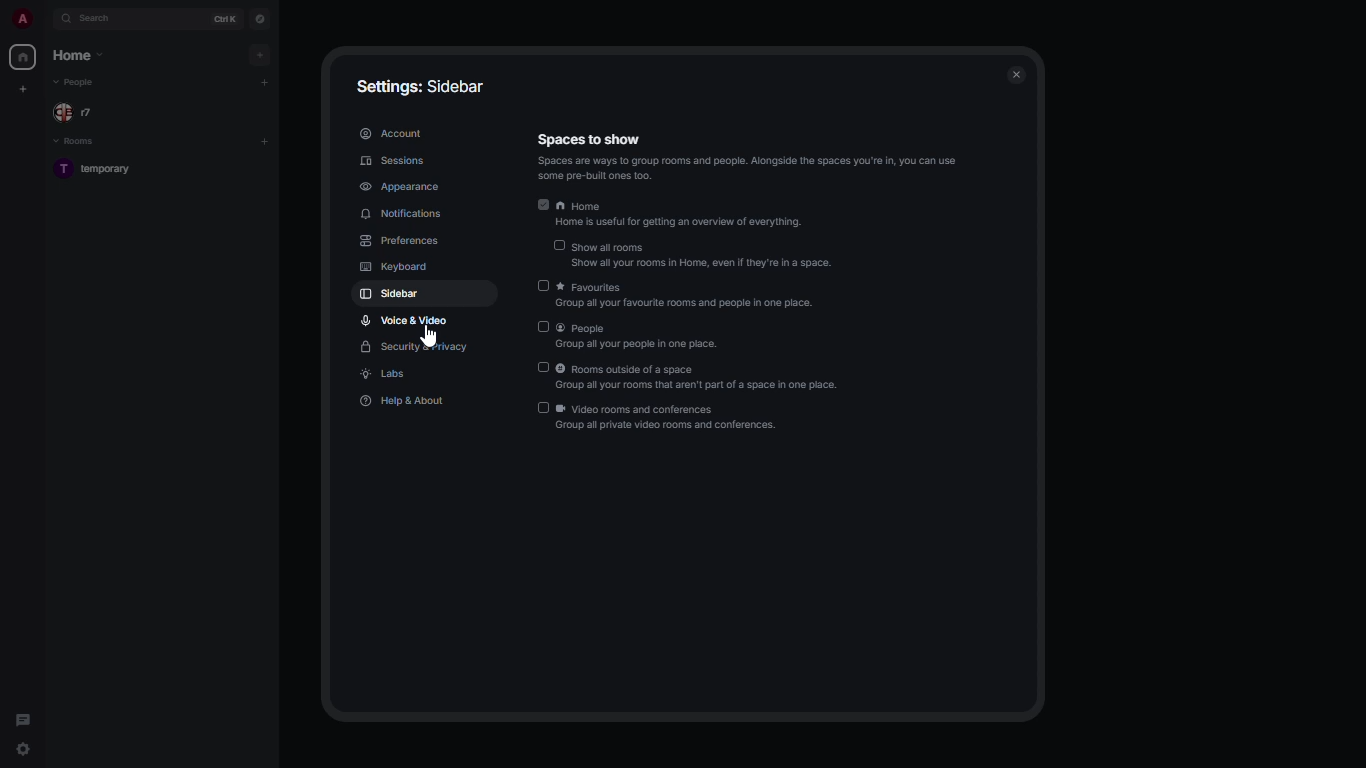 Image resolution: width=1366 pixels, height=768 pixels. What do you see at coordinates (264, 139) in the screenshot?
I see `add` at bounding box center [264, 139].